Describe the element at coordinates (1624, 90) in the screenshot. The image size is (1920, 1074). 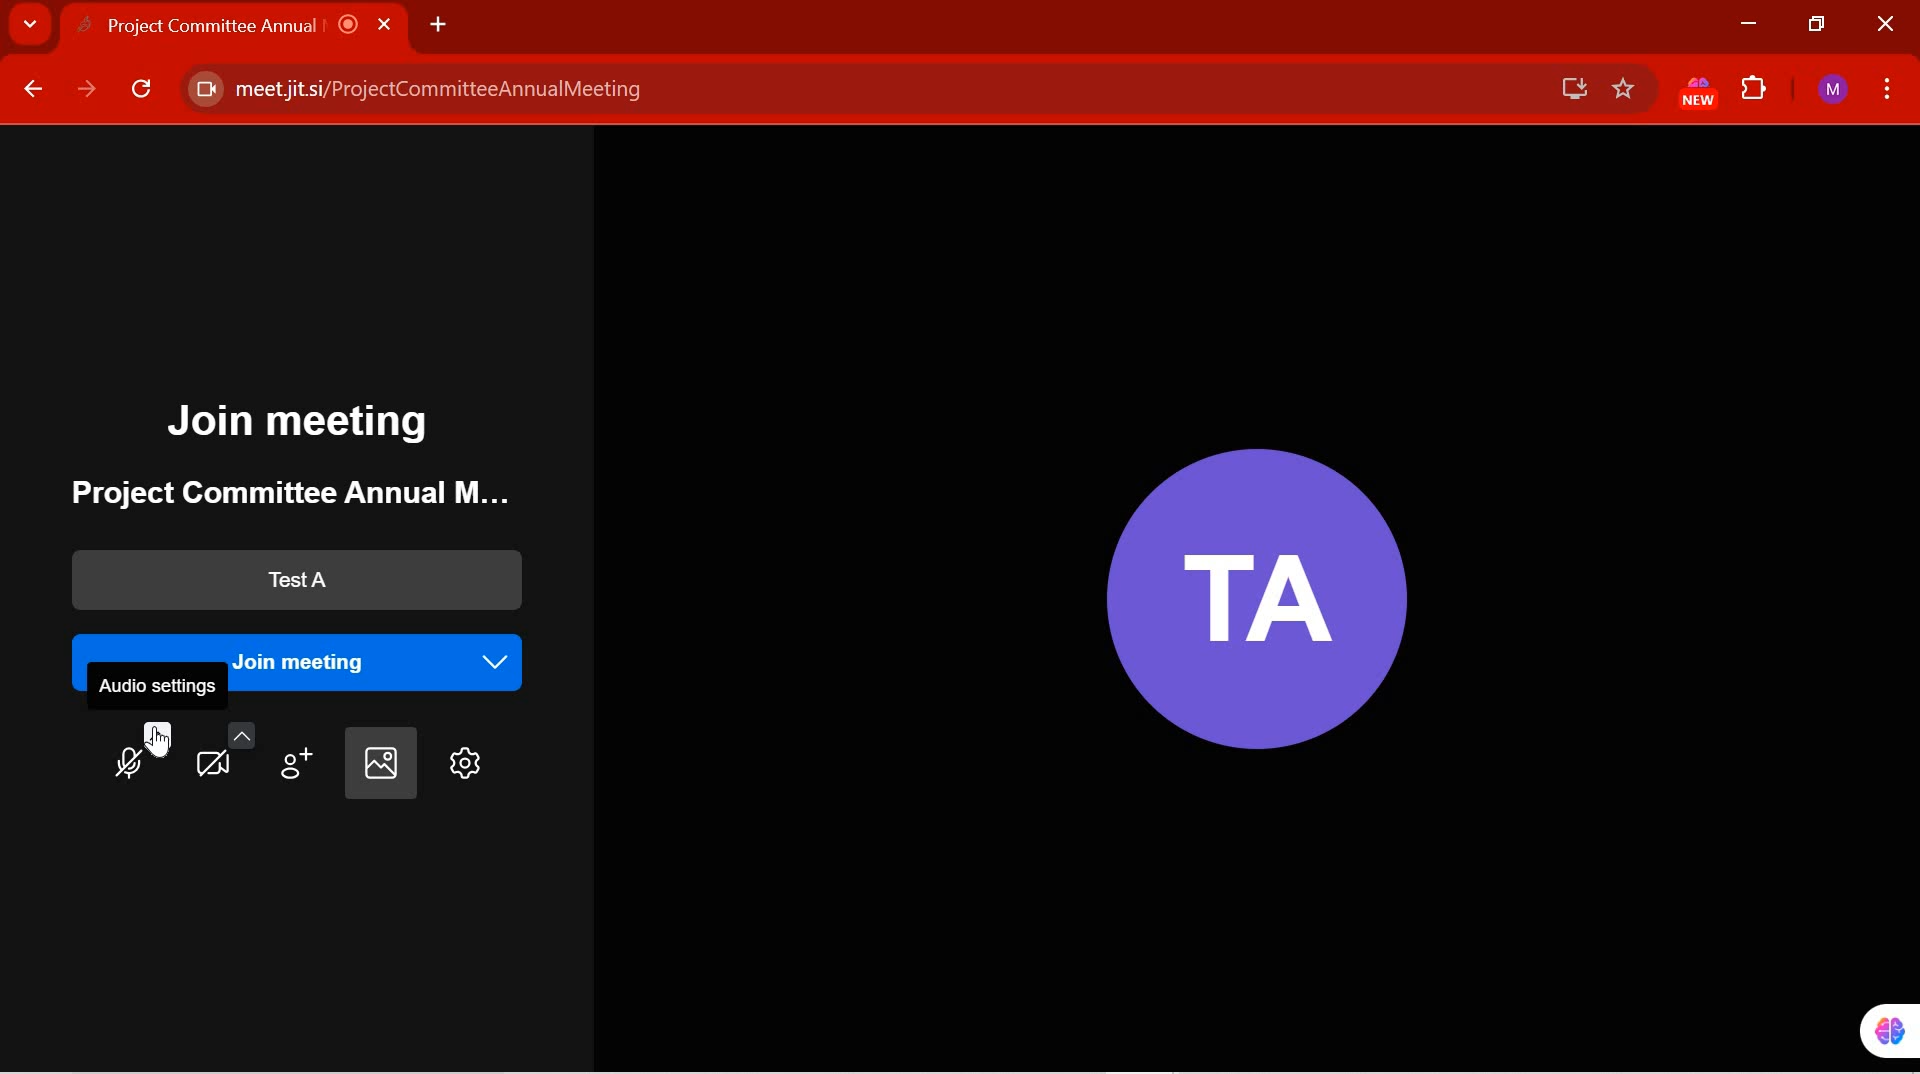
I see `favorites` at that location.